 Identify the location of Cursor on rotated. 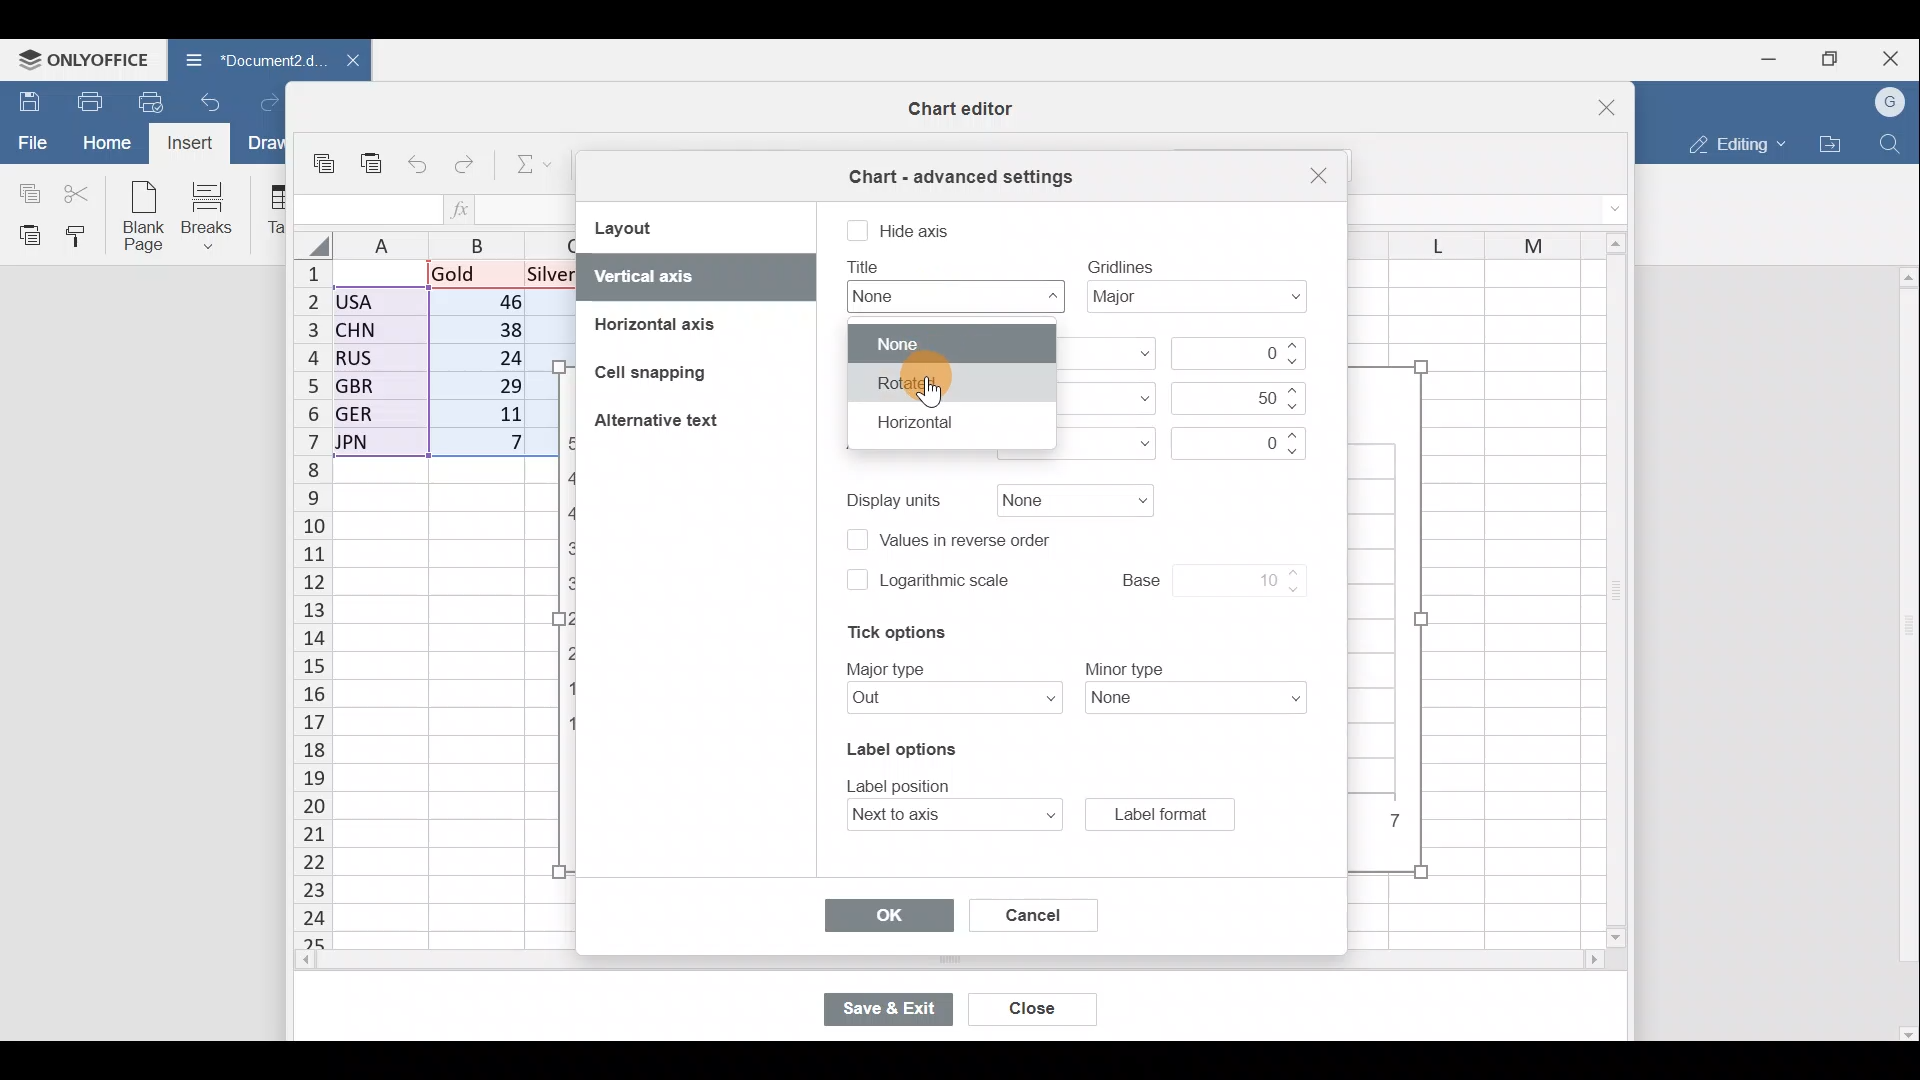
(946, 386).